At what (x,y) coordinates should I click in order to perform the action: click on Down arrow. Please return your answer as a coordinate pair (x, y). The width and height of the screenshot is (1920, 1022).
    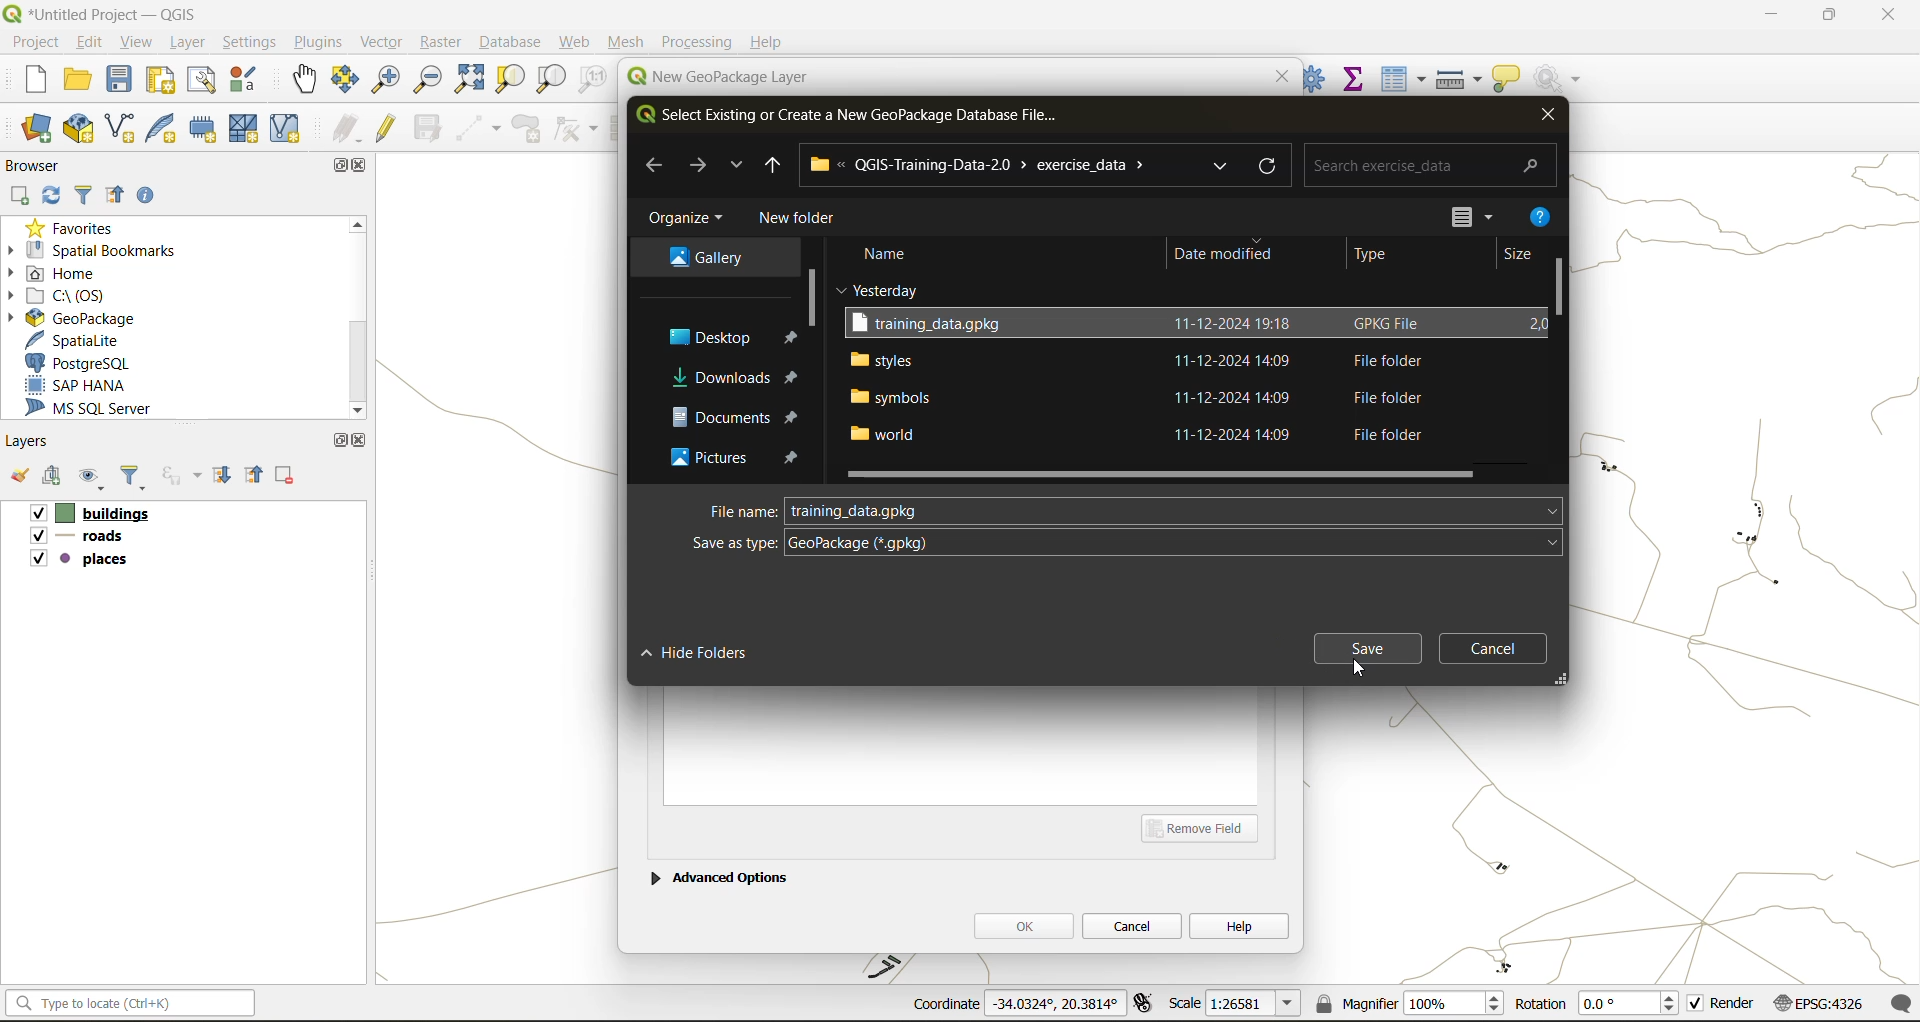
    Looking at the image, I should click on (735, 165).